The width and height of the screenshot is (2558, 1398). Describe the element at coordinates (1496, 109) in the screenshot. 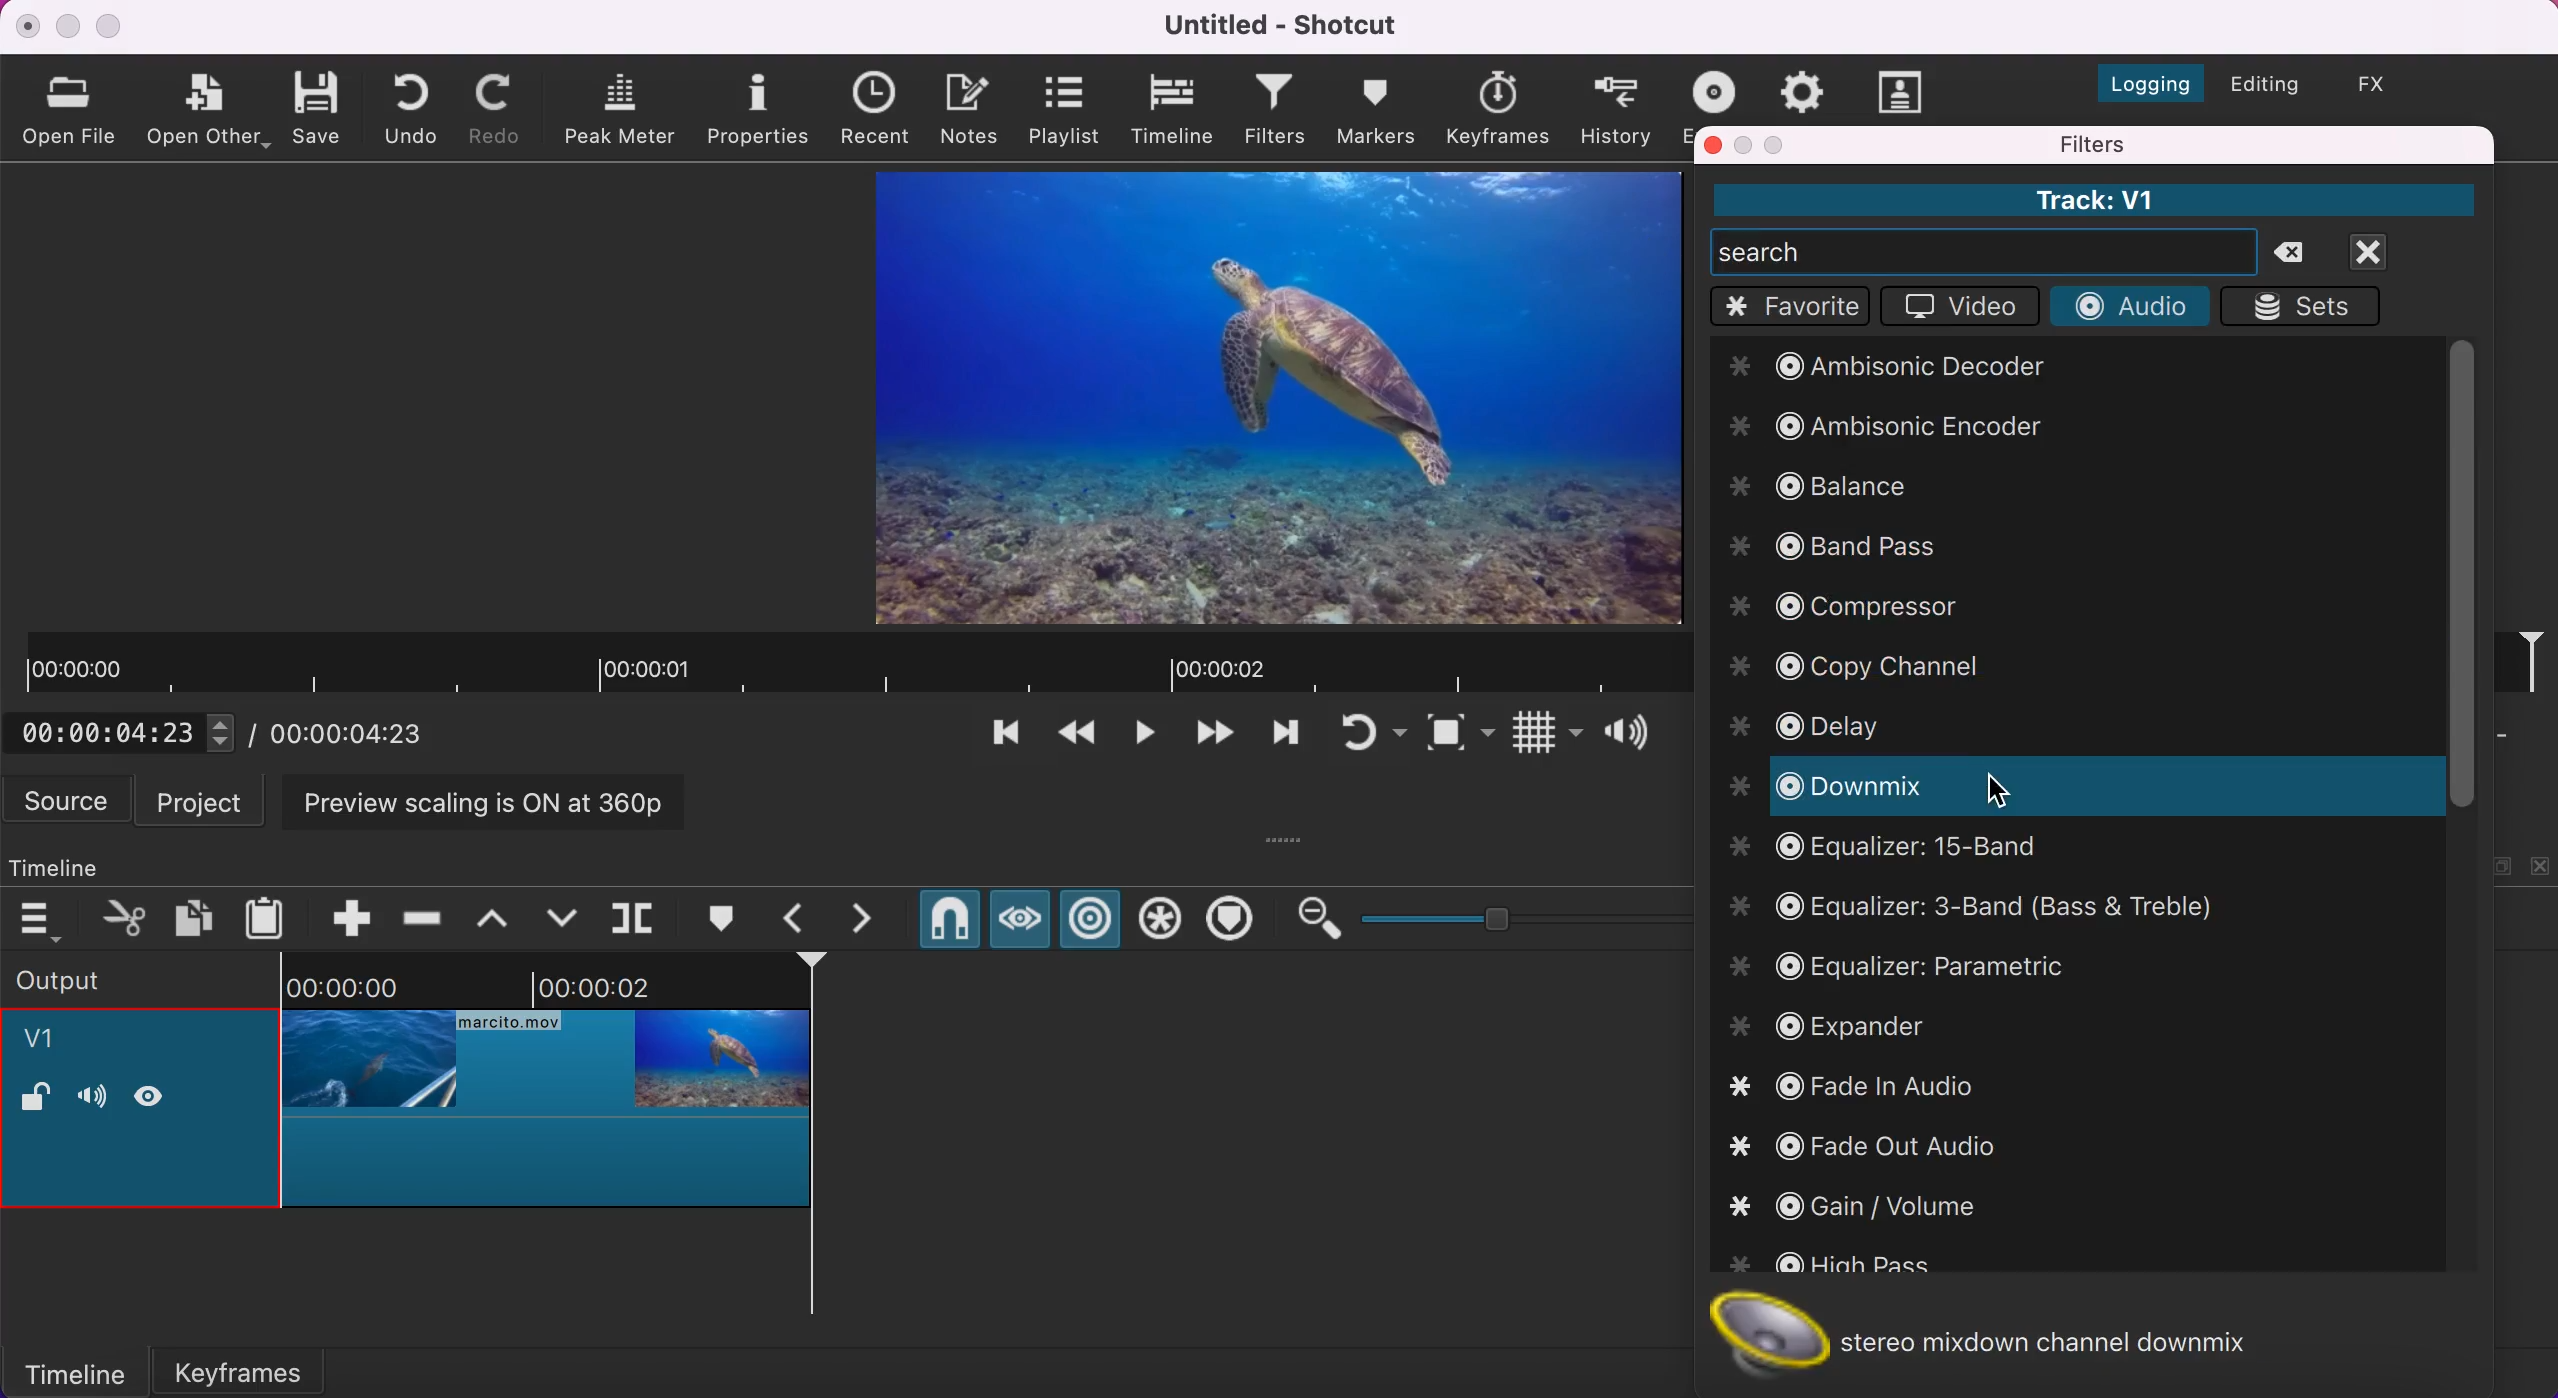

I see `keyframes` at that location.